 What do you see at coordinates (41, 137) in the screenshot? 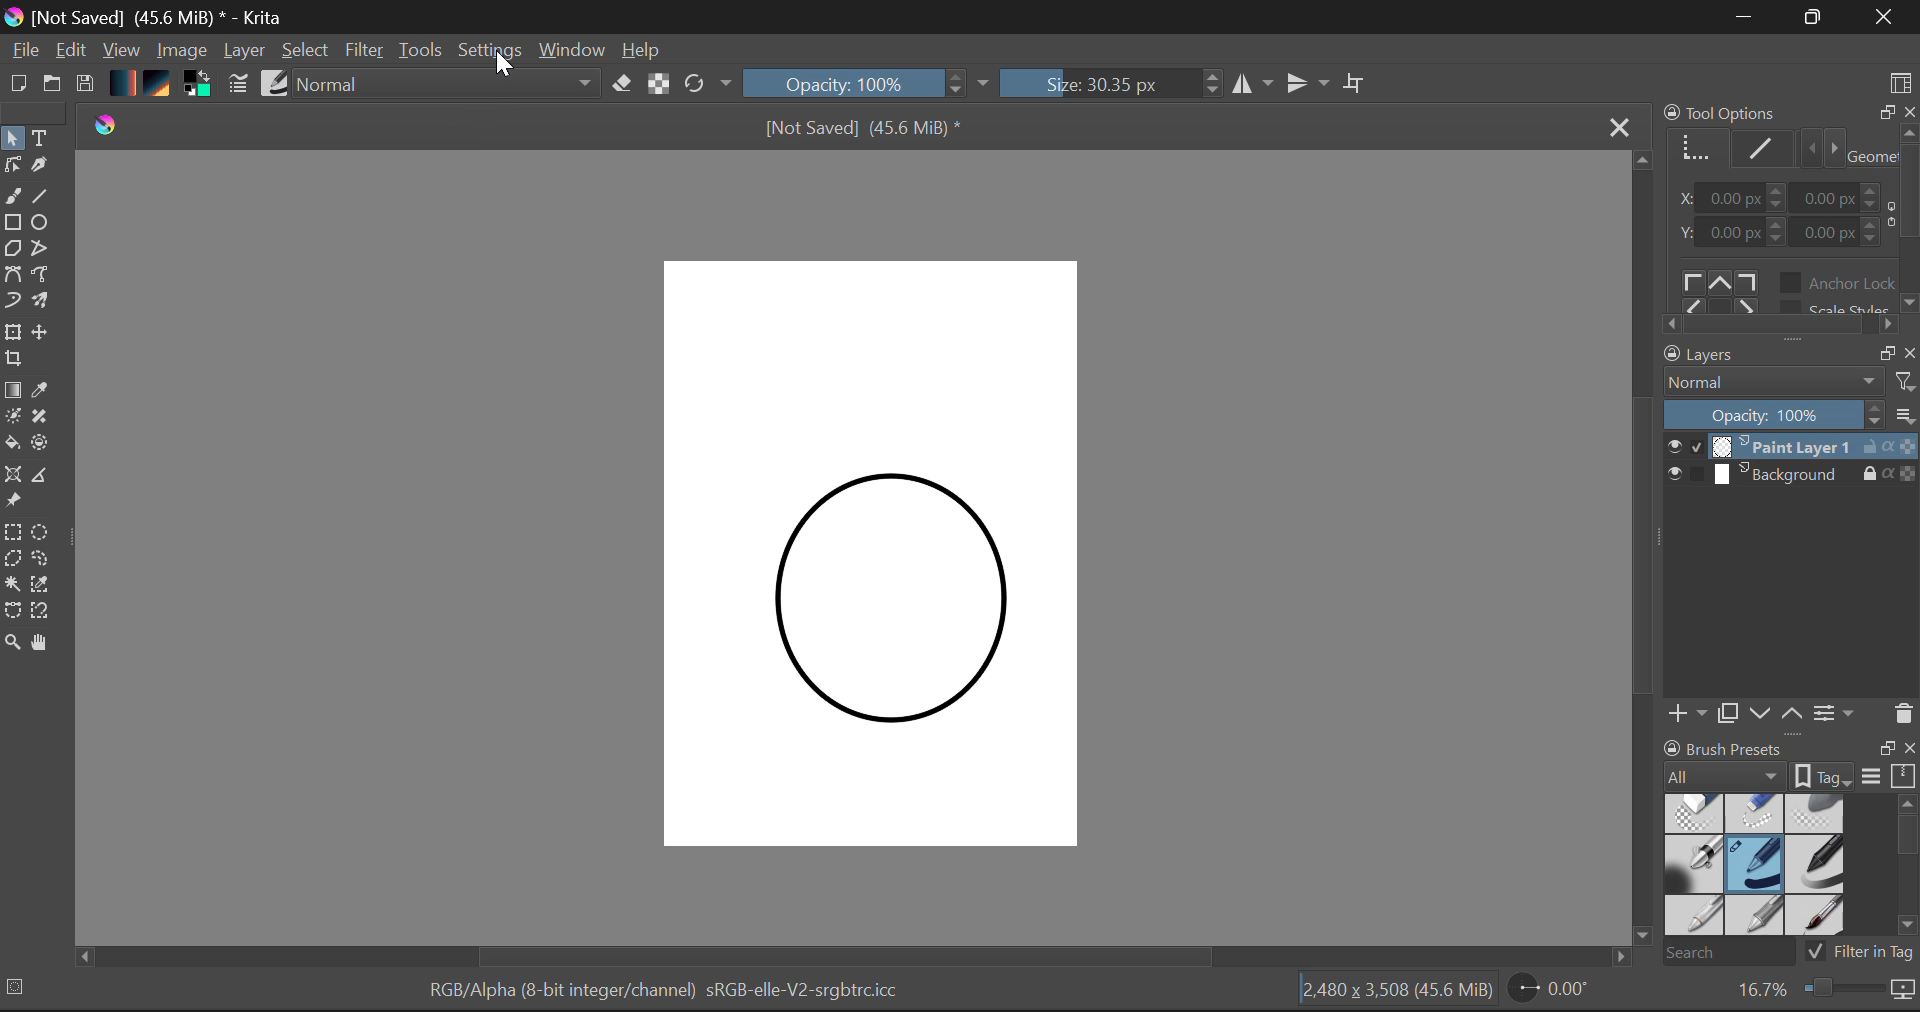
I see `Text` at bounding box center [41, 137].